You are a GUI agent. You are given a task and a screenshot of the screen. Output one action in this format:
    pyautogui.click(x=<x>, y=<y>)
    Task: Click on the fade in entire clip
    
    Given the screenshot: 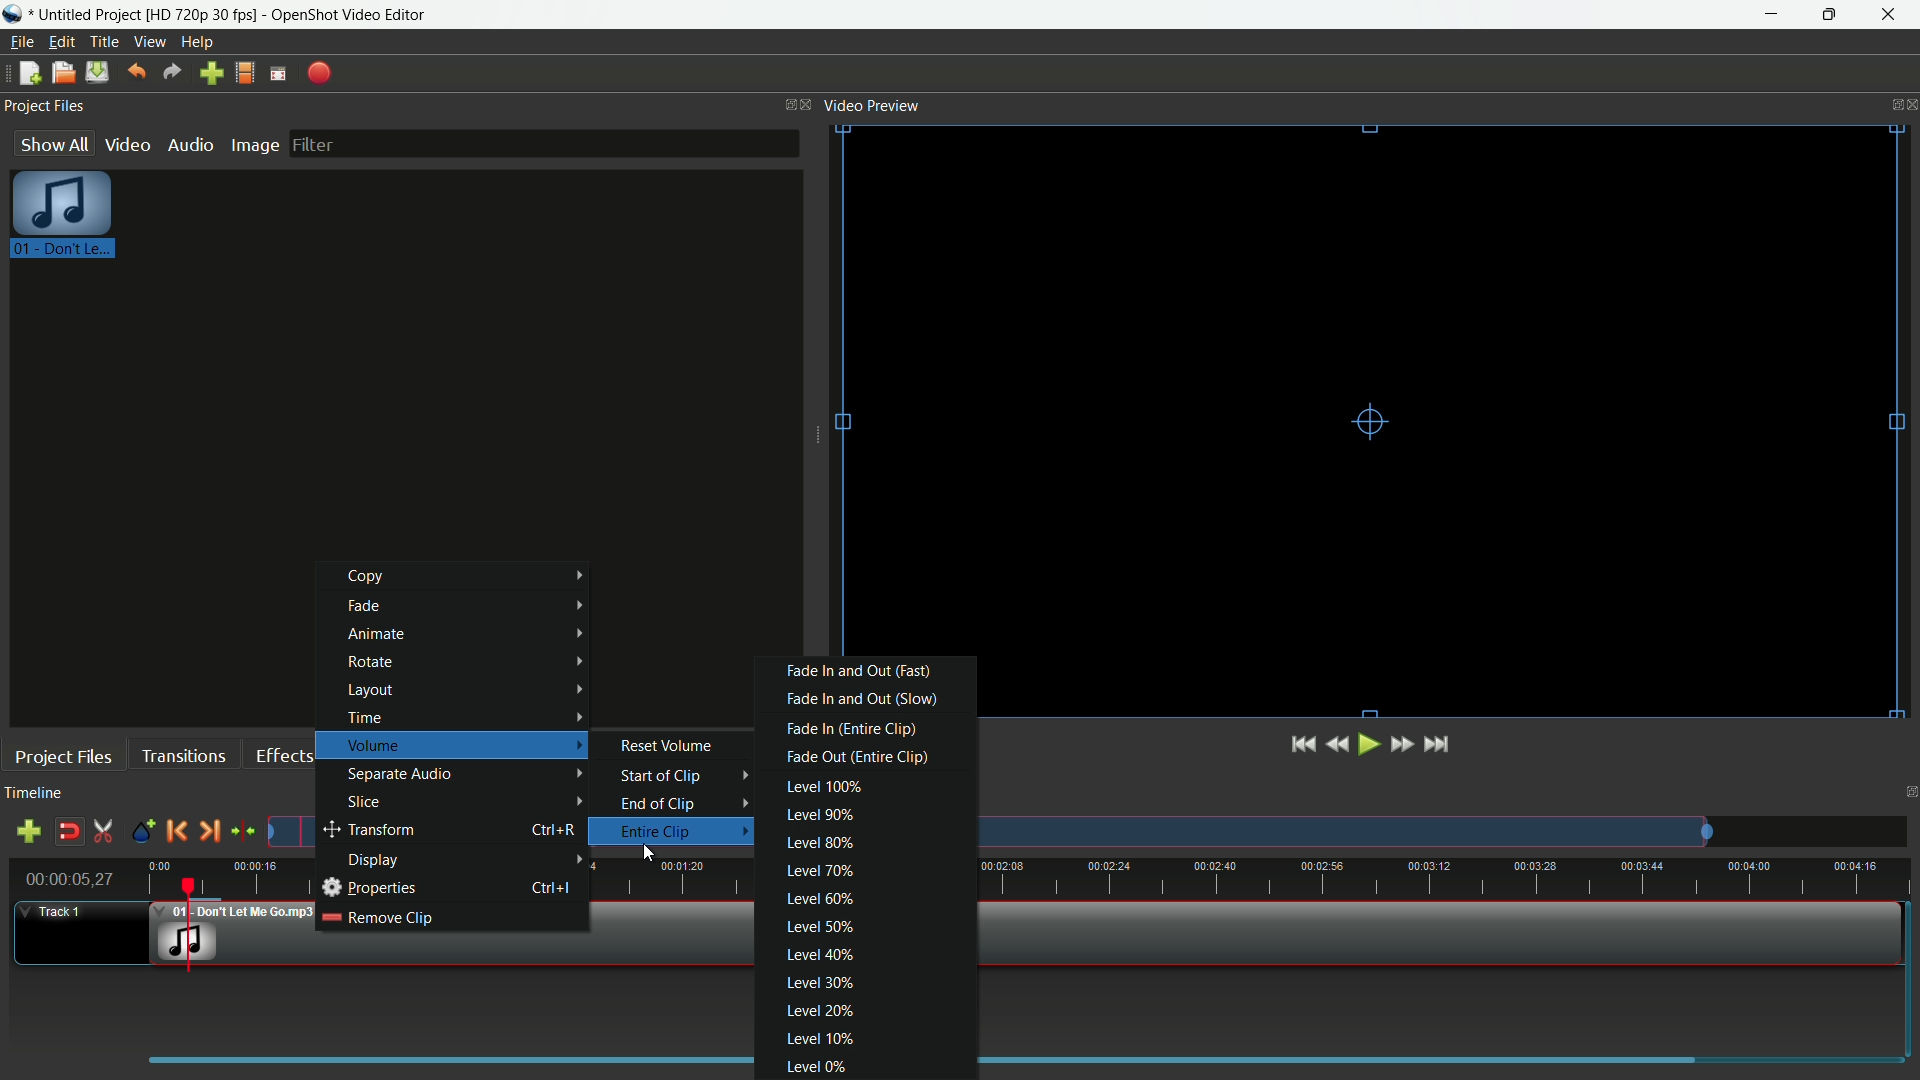 What is the action you would take?
    pyautogui.click(x=848, y=728)
    